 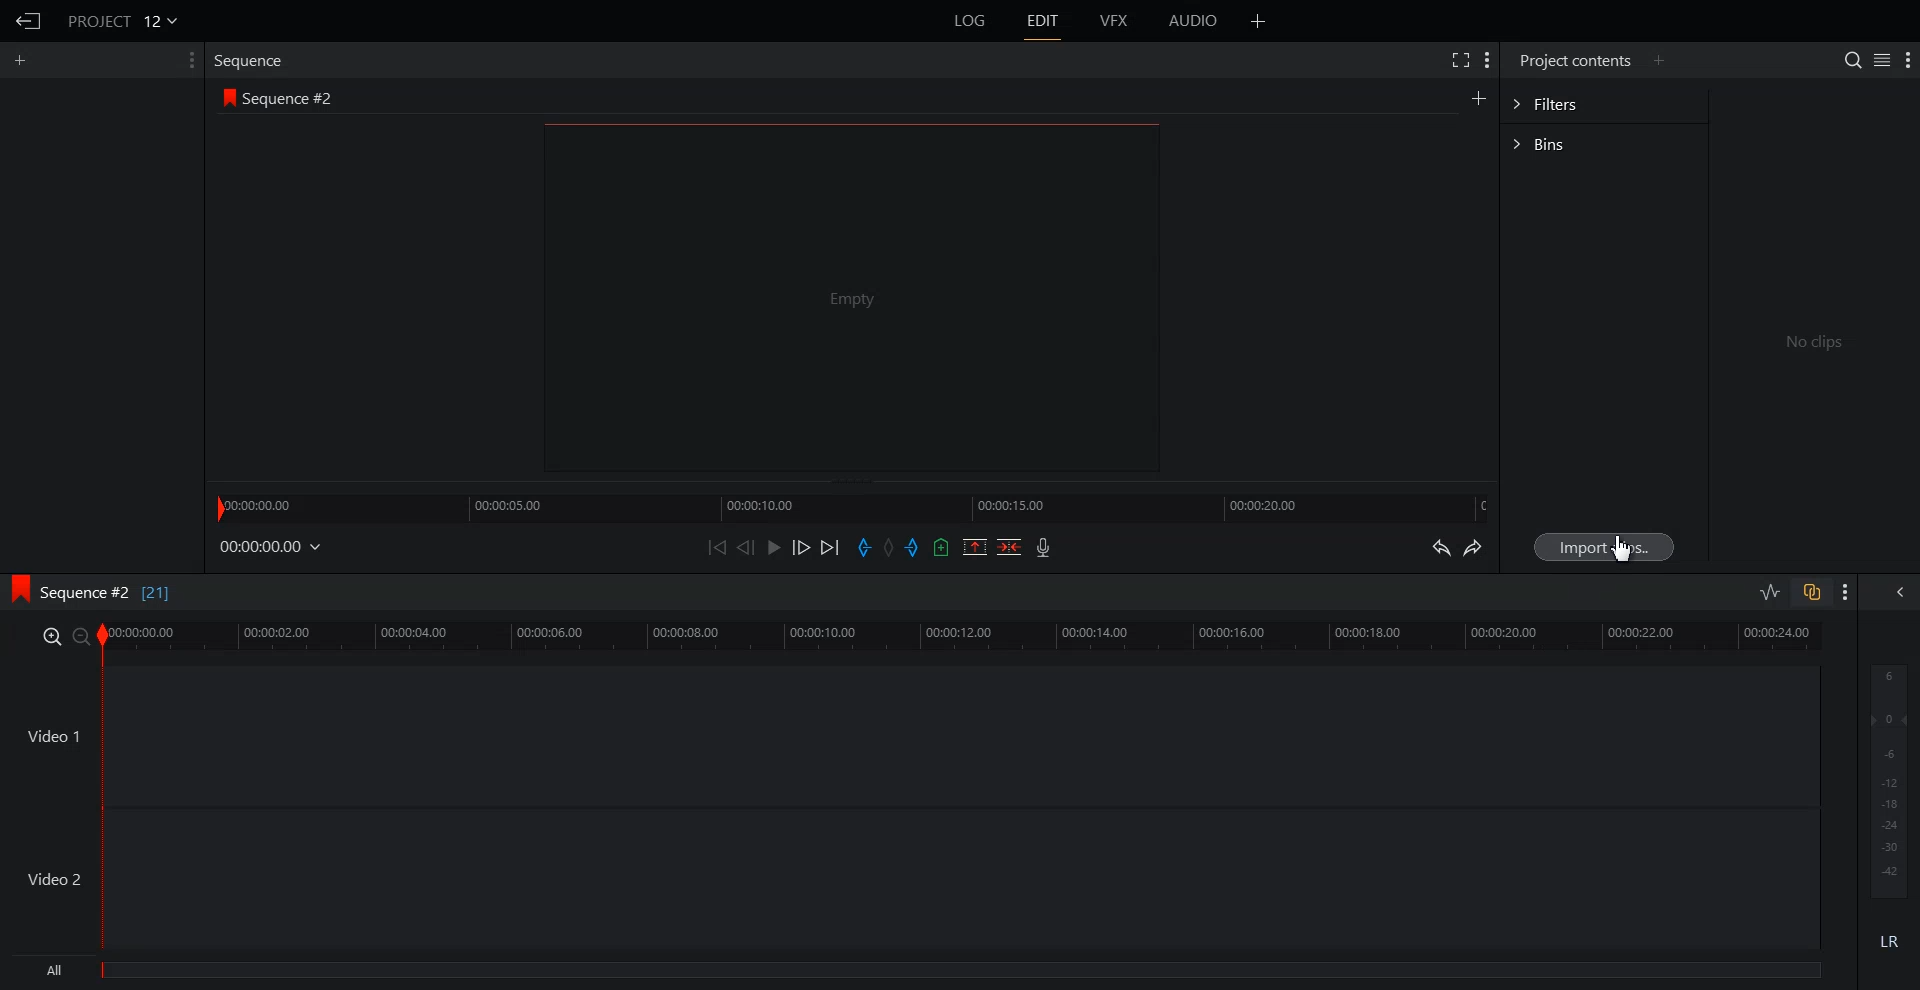 What do you see at coordinates (24, 59) in the screenshot?
I see `Add Panel` at bounding box center [24, 59].